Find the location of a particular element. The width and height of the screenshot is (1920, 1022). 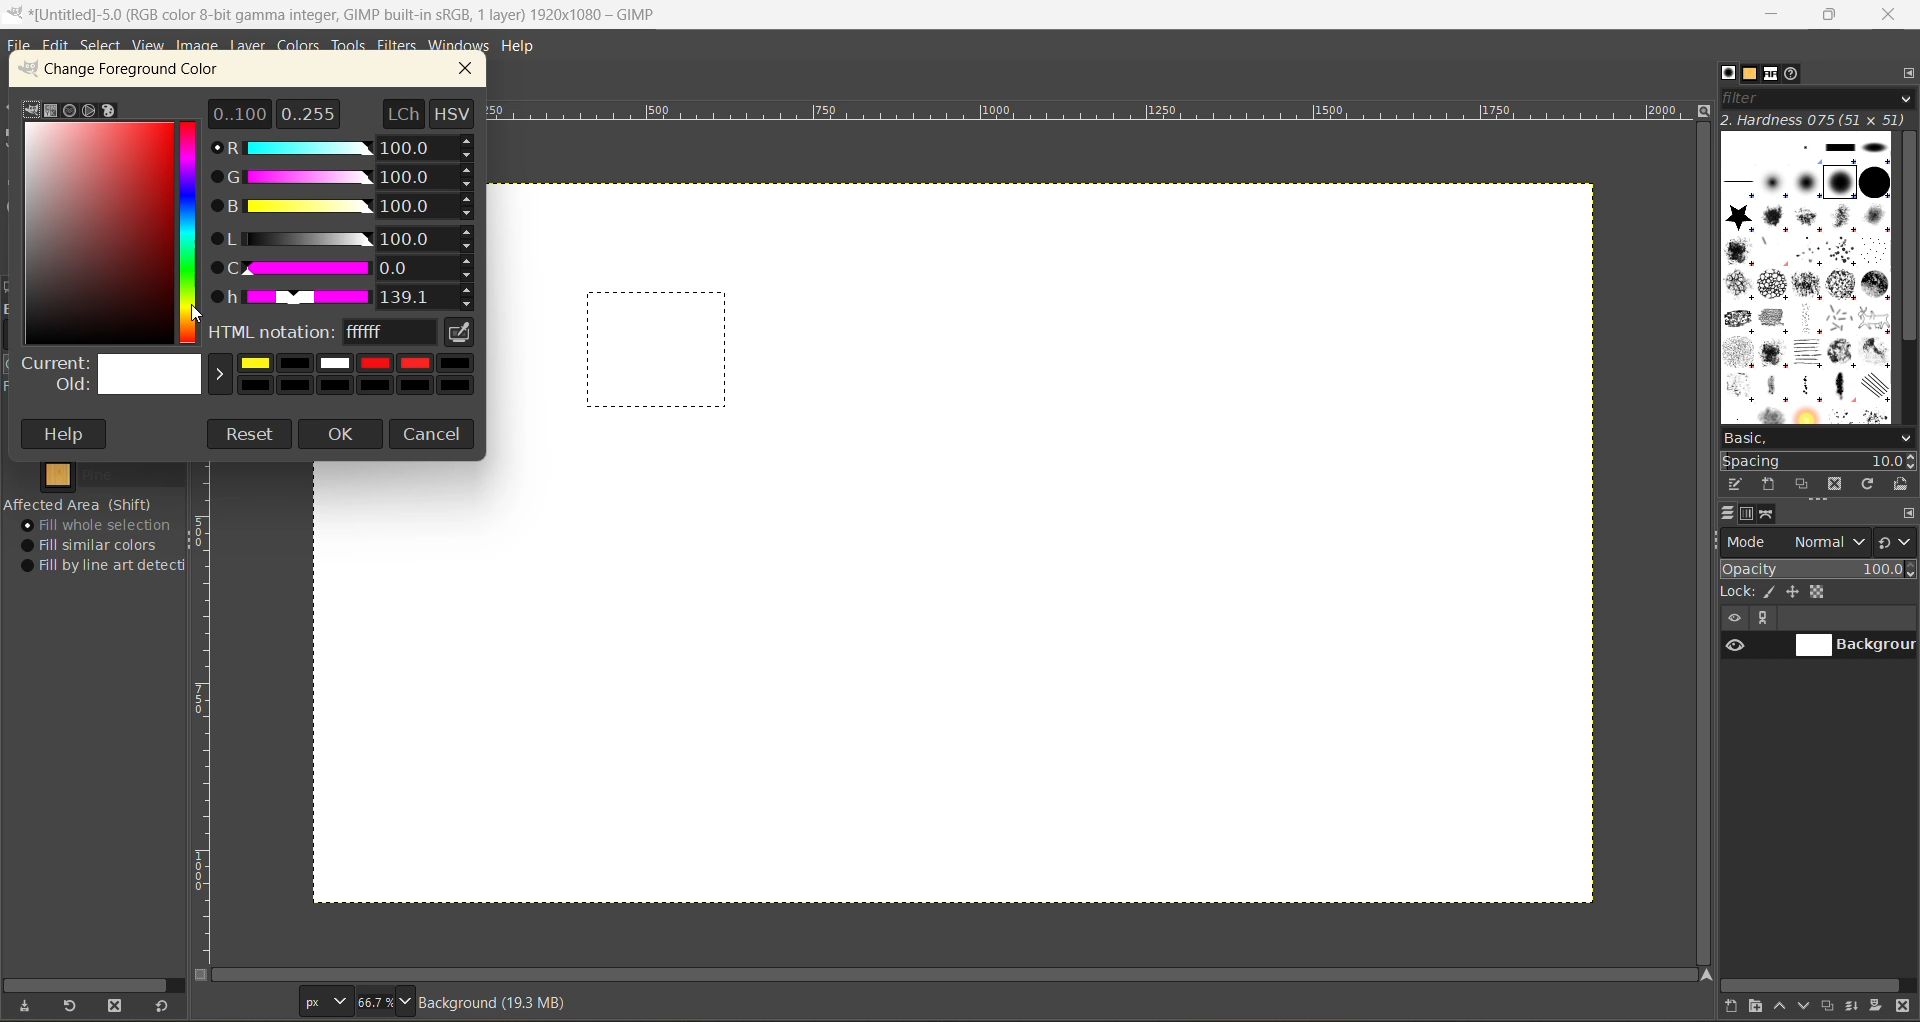

filter is located at coordinates (1819, 102).